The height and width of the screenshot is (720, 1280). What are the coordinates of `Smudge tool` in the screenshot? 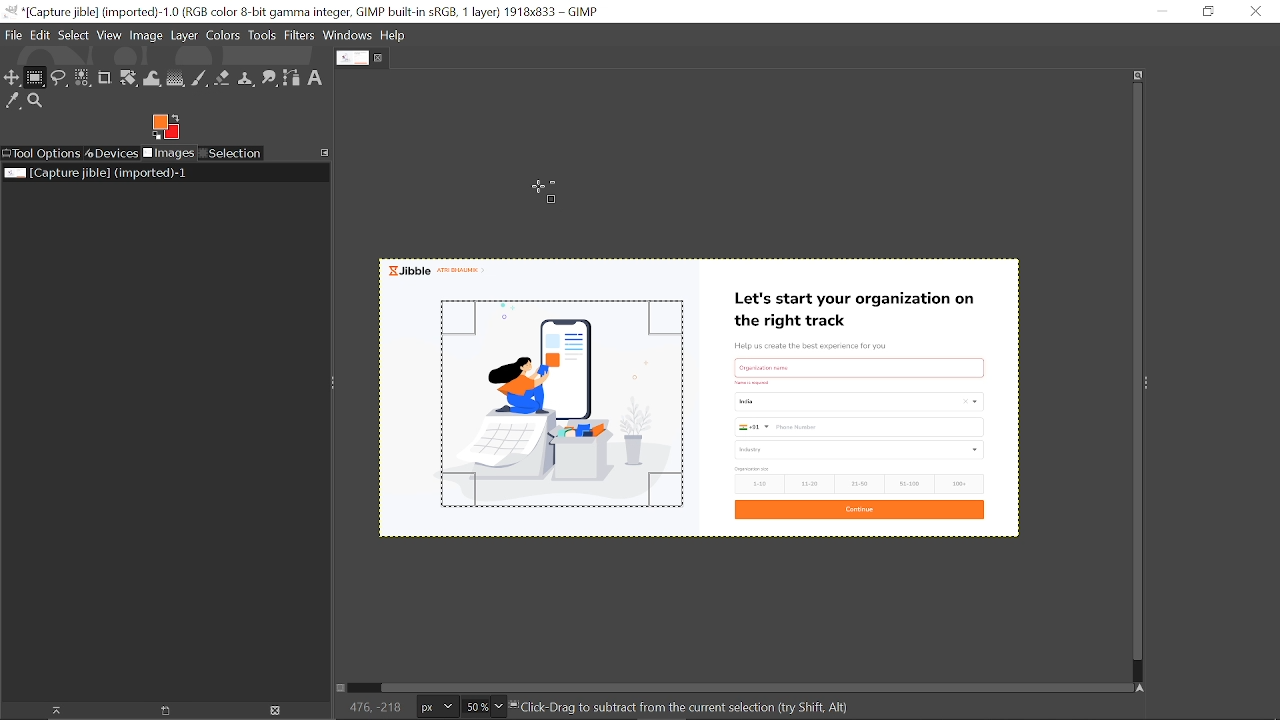 It's located at (270, 79).